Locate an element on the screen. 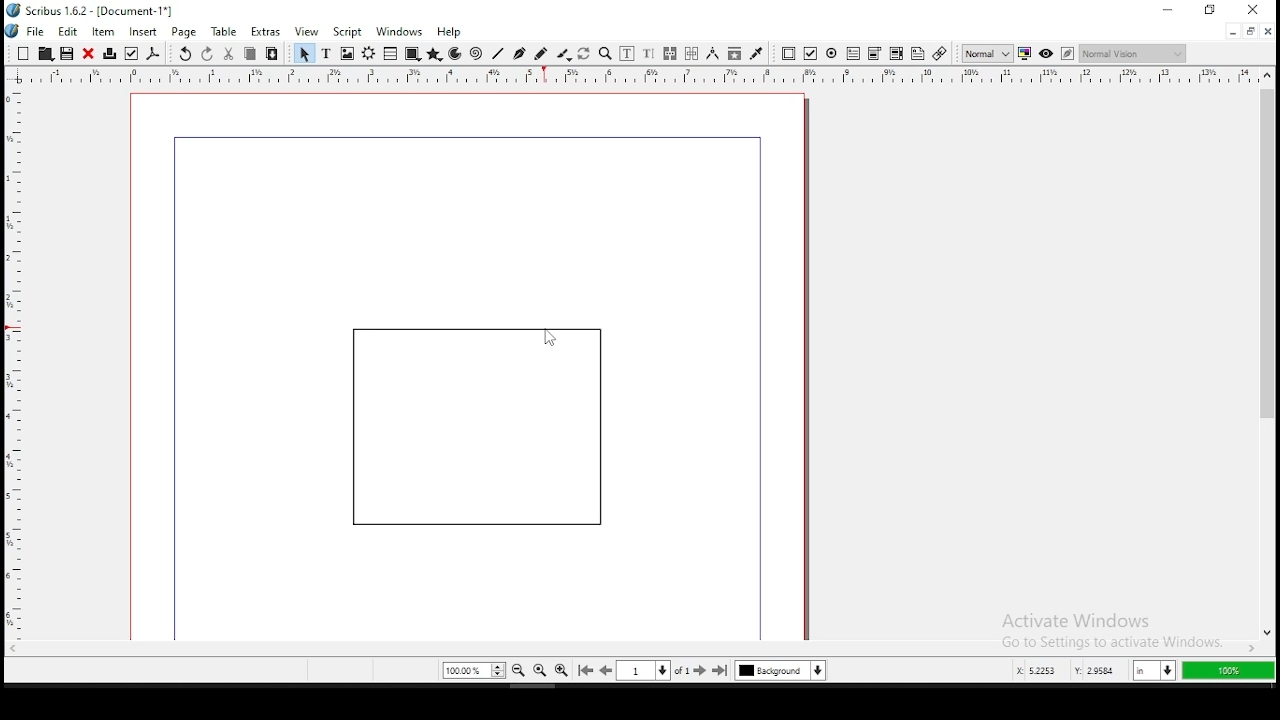 The height and width of the screenshot is (720, 1280). help is located at coordinates (449, 32).